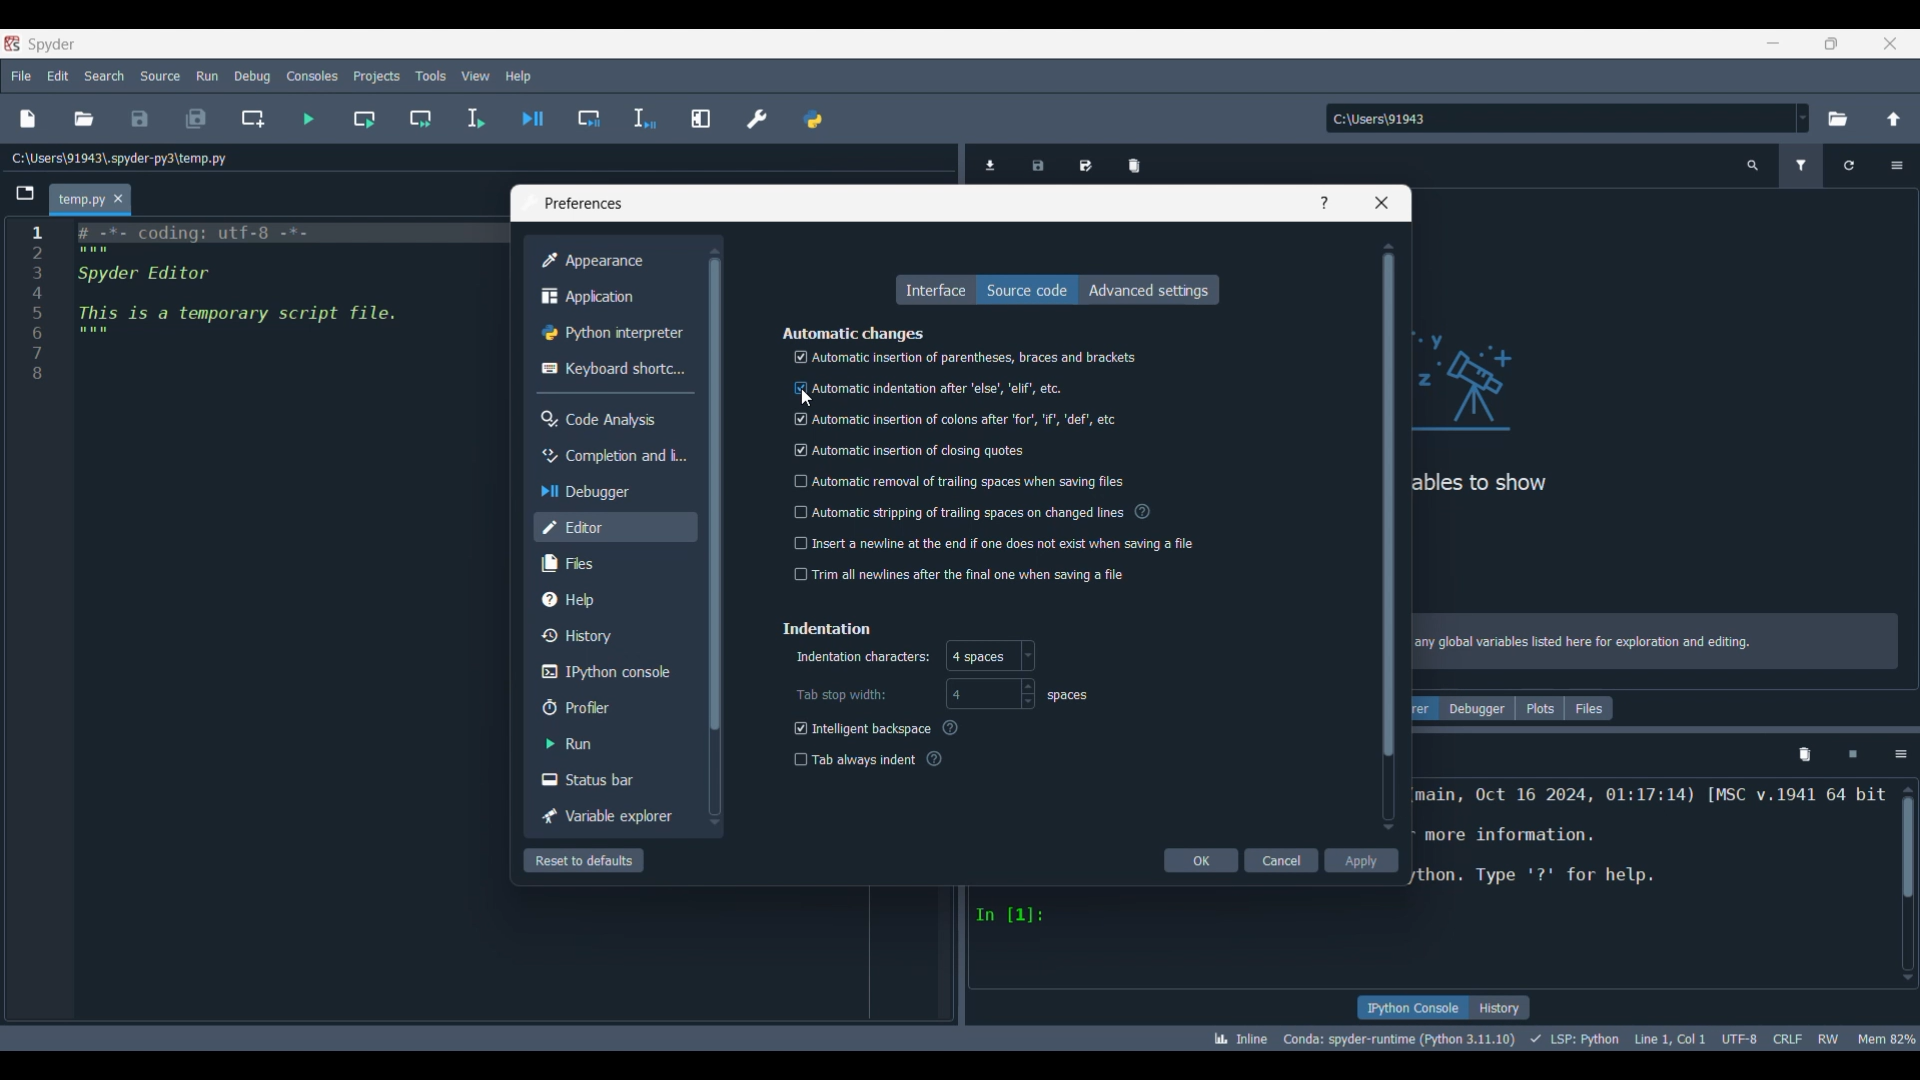  I want to click on Debug file, so click(533, 118).